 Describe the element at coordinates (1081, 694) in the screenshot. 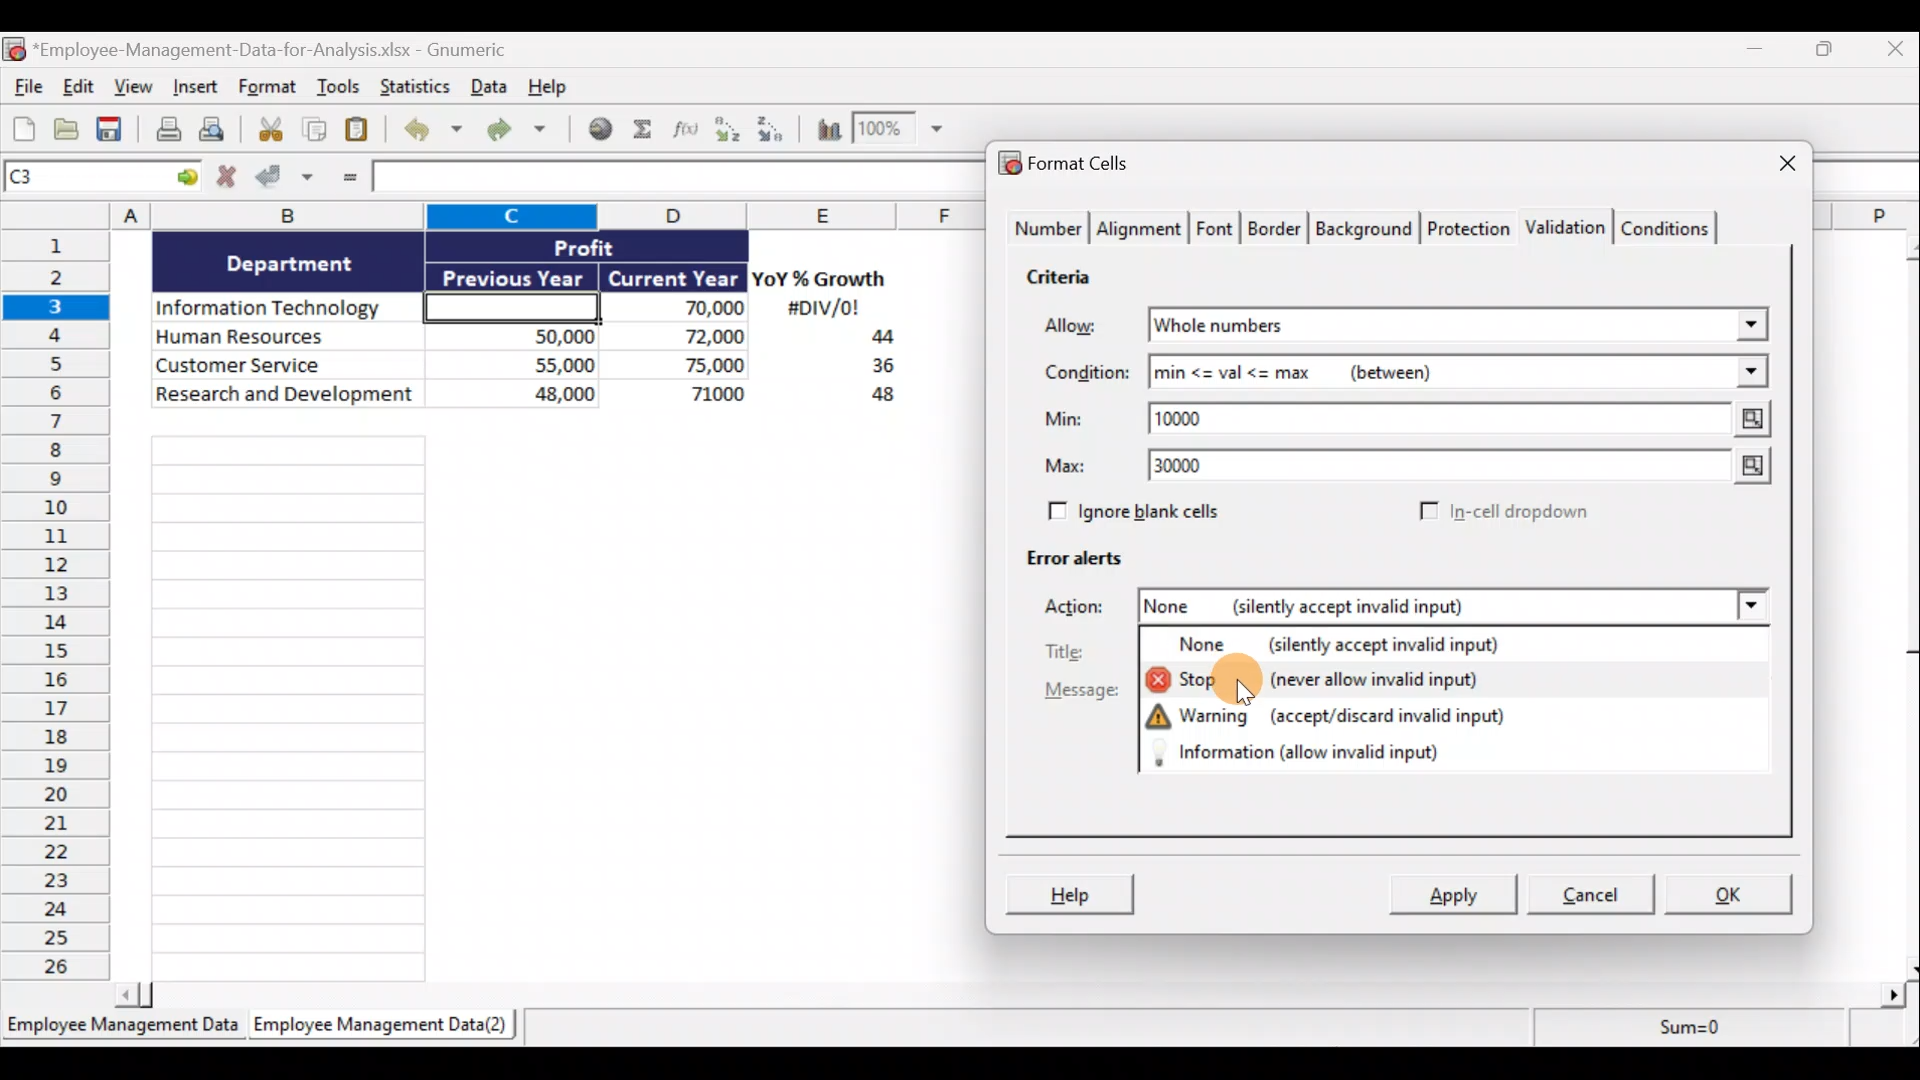

I see `Message` at that location.